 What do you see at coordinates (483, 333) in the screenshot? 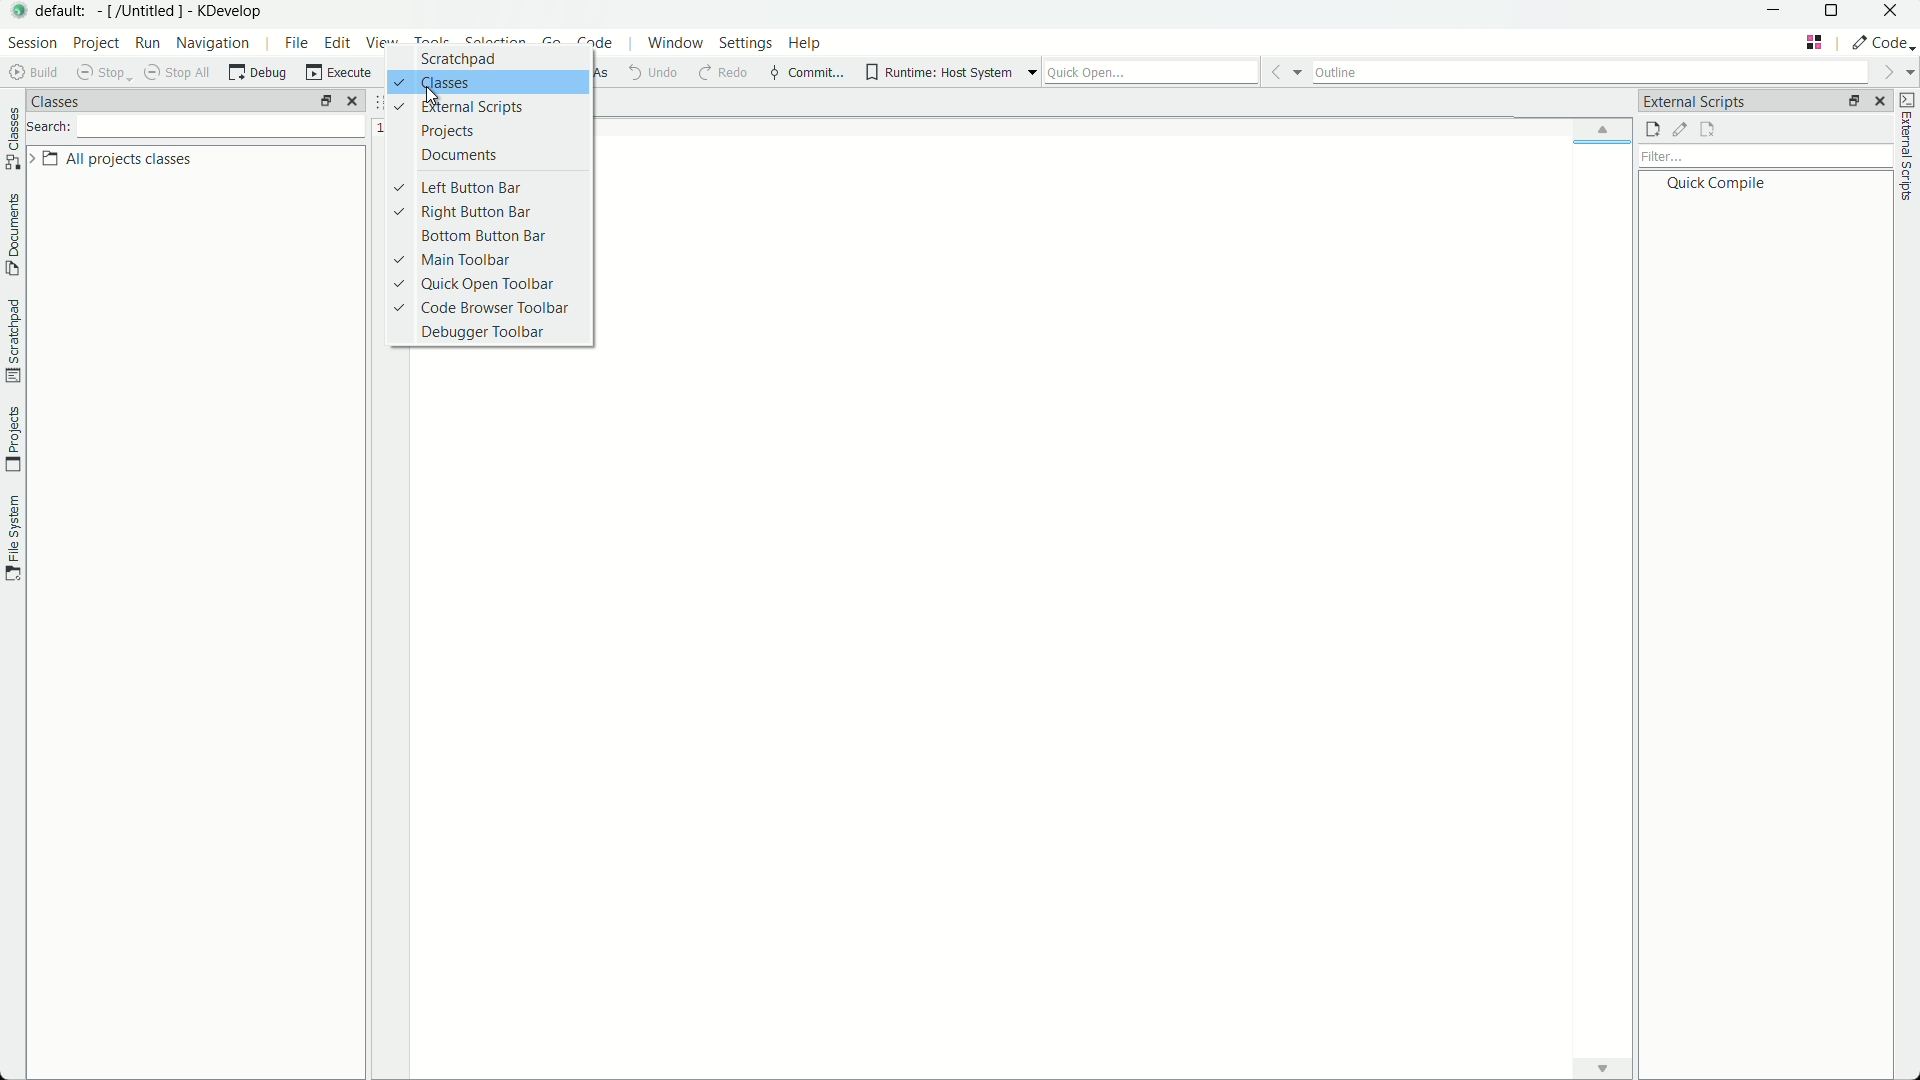
I see `debugger toolbar` at bounding box center [483, 333].